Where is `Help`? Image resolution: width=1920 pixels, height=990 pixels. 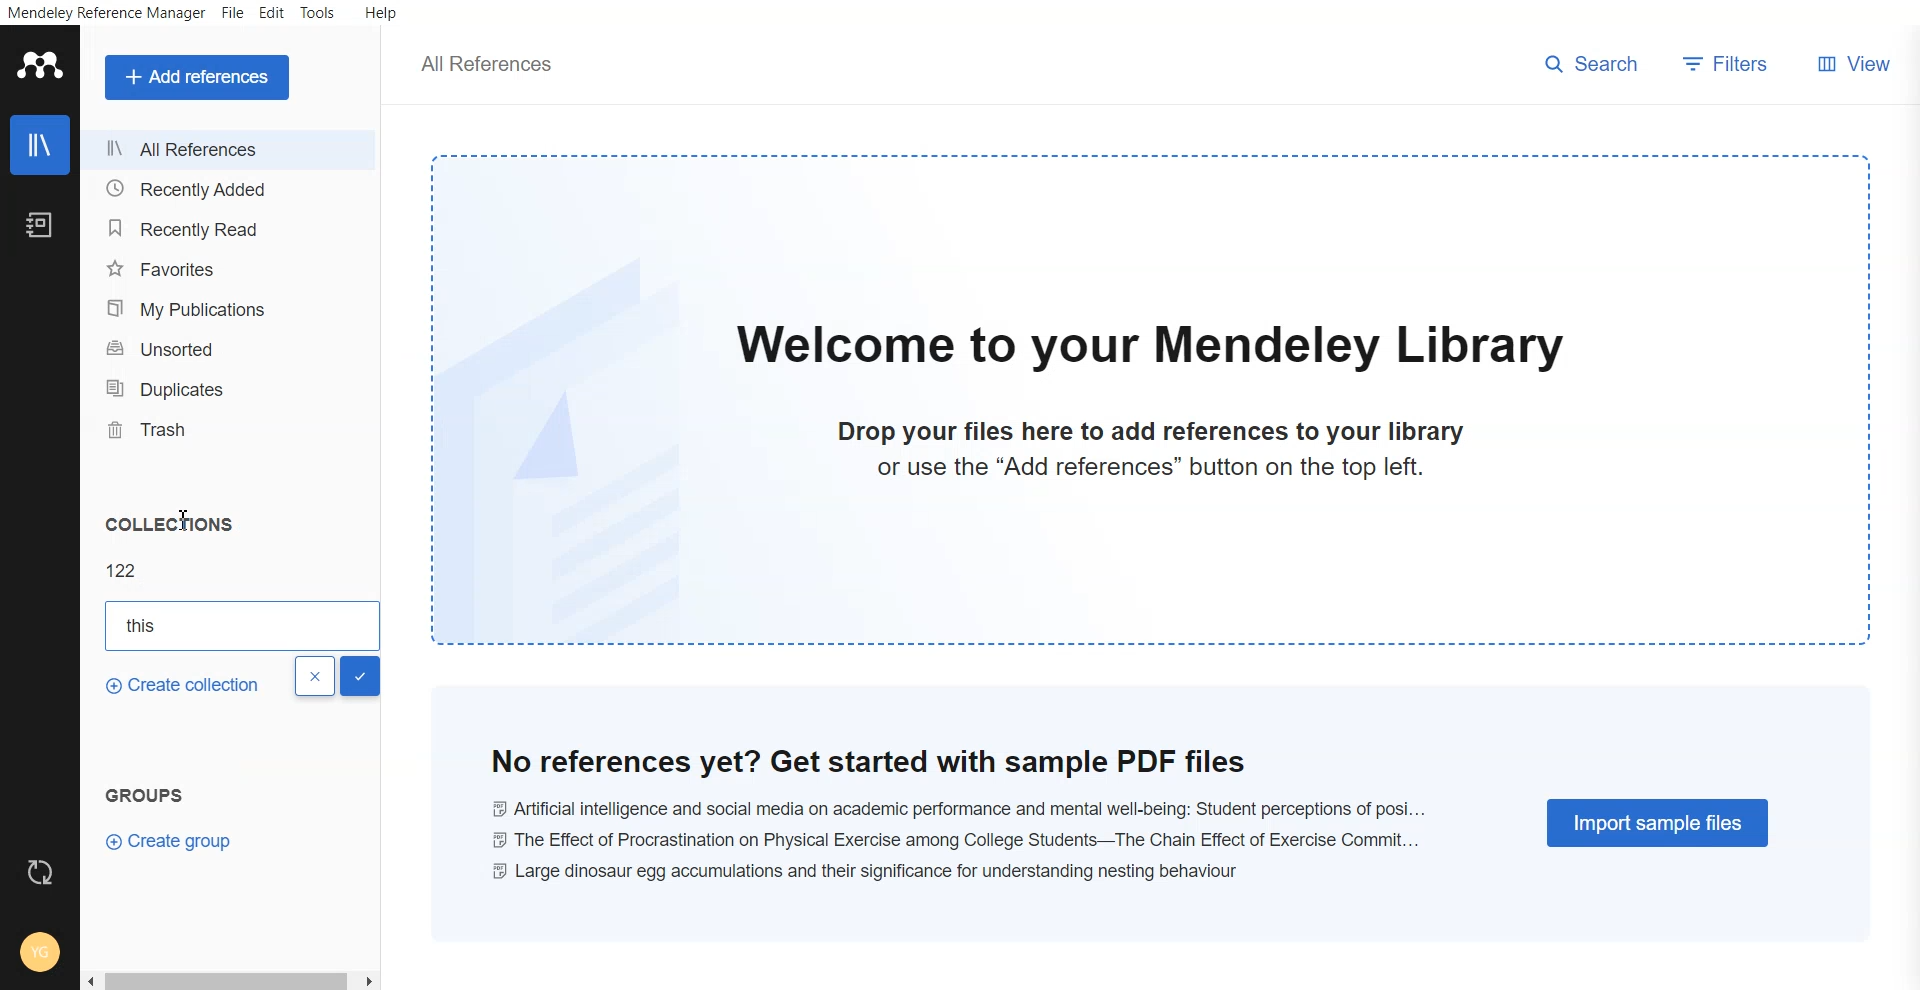
Help is located at coordinates (381, 12).